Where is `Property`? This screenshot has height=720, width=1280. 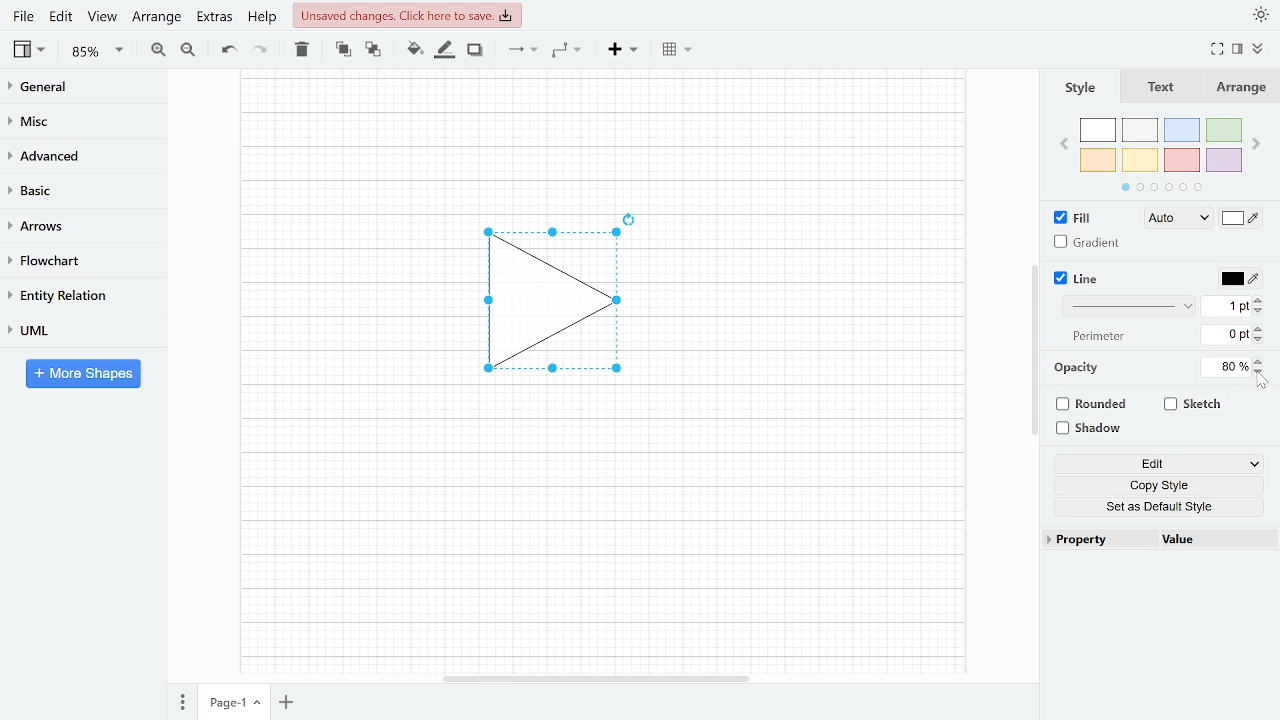
Property is located at coordinates (1098, 540).